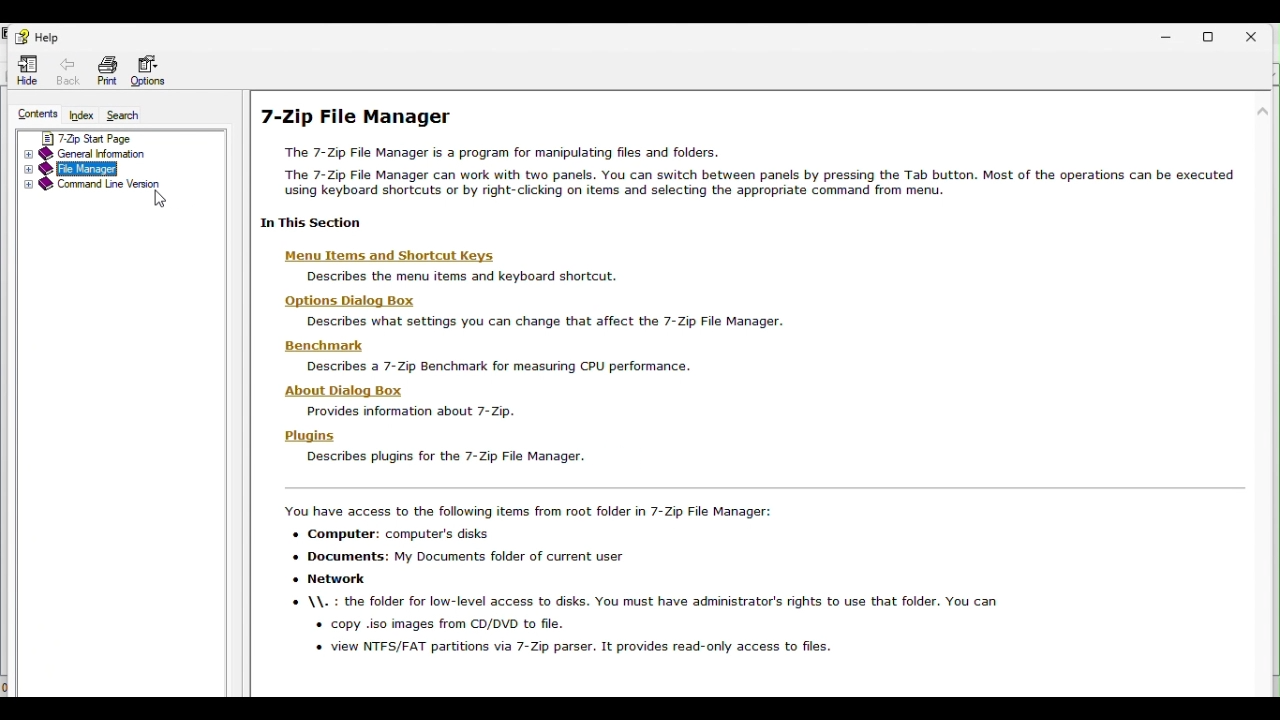 The width and height of the screenshot is (1280, 720). I want to click on 1 Describes a 7-Zip Benchmark for measuring CPU performance., so click(506, 365).